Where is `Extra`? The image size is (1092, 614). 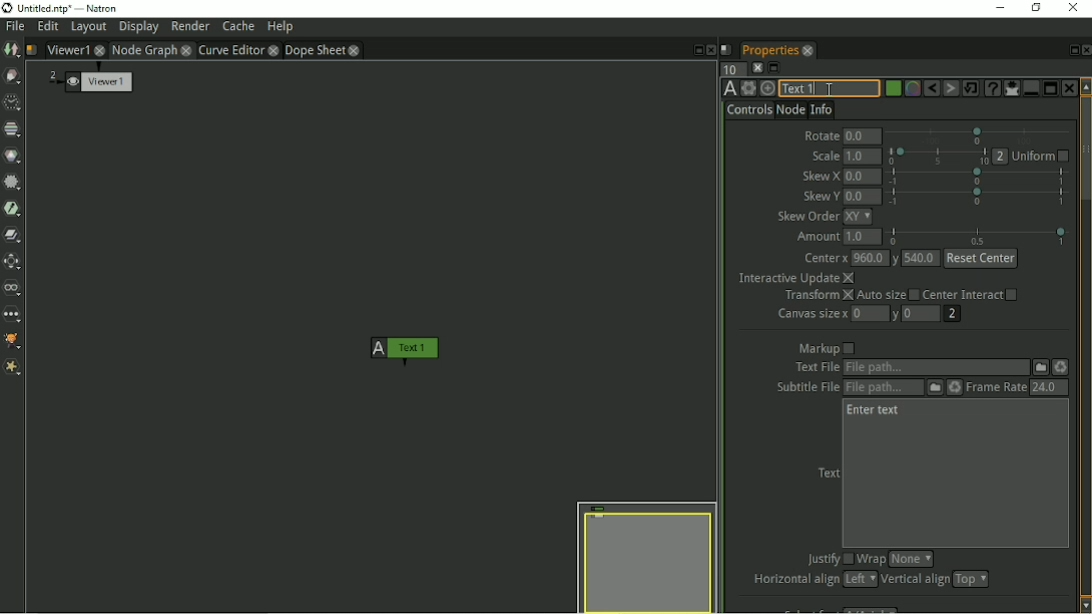 Extra is located at coordinates (16, 369).